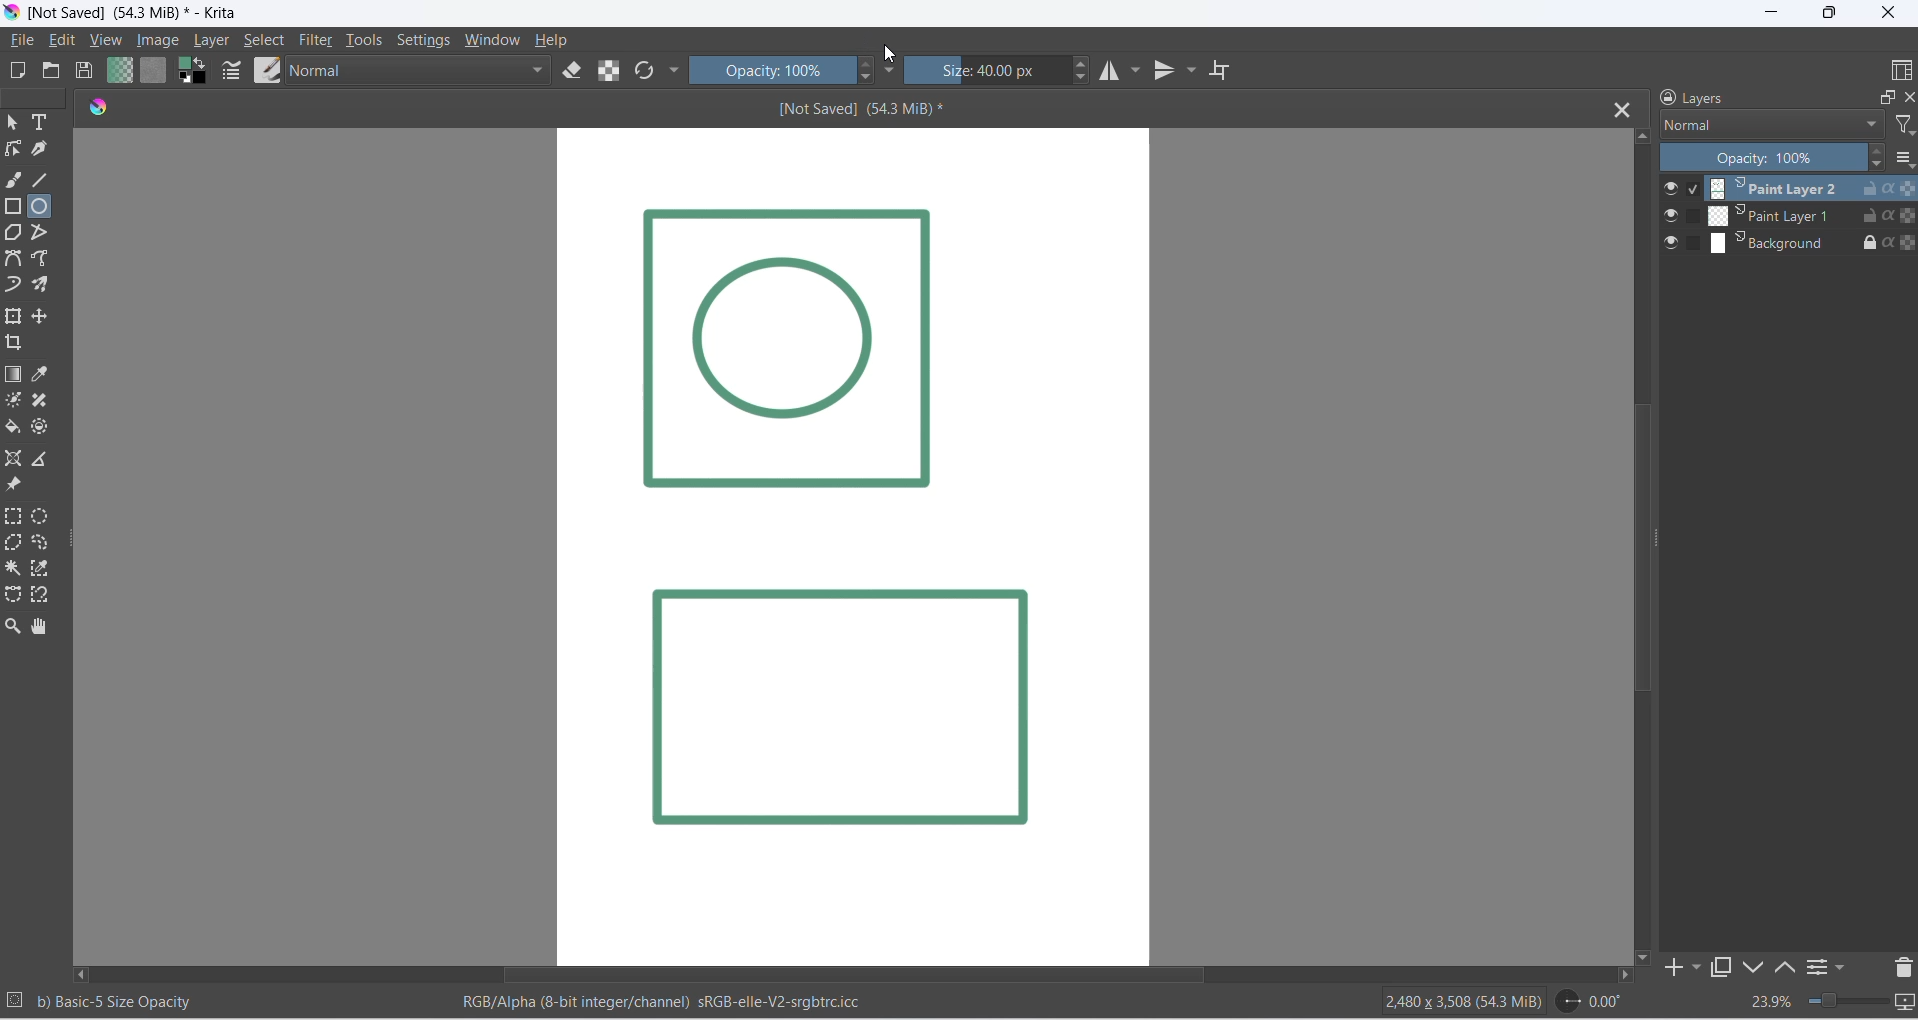  Describe the element at coordinates (1770, 124) in the screenshot. I see `layer type` at that location.